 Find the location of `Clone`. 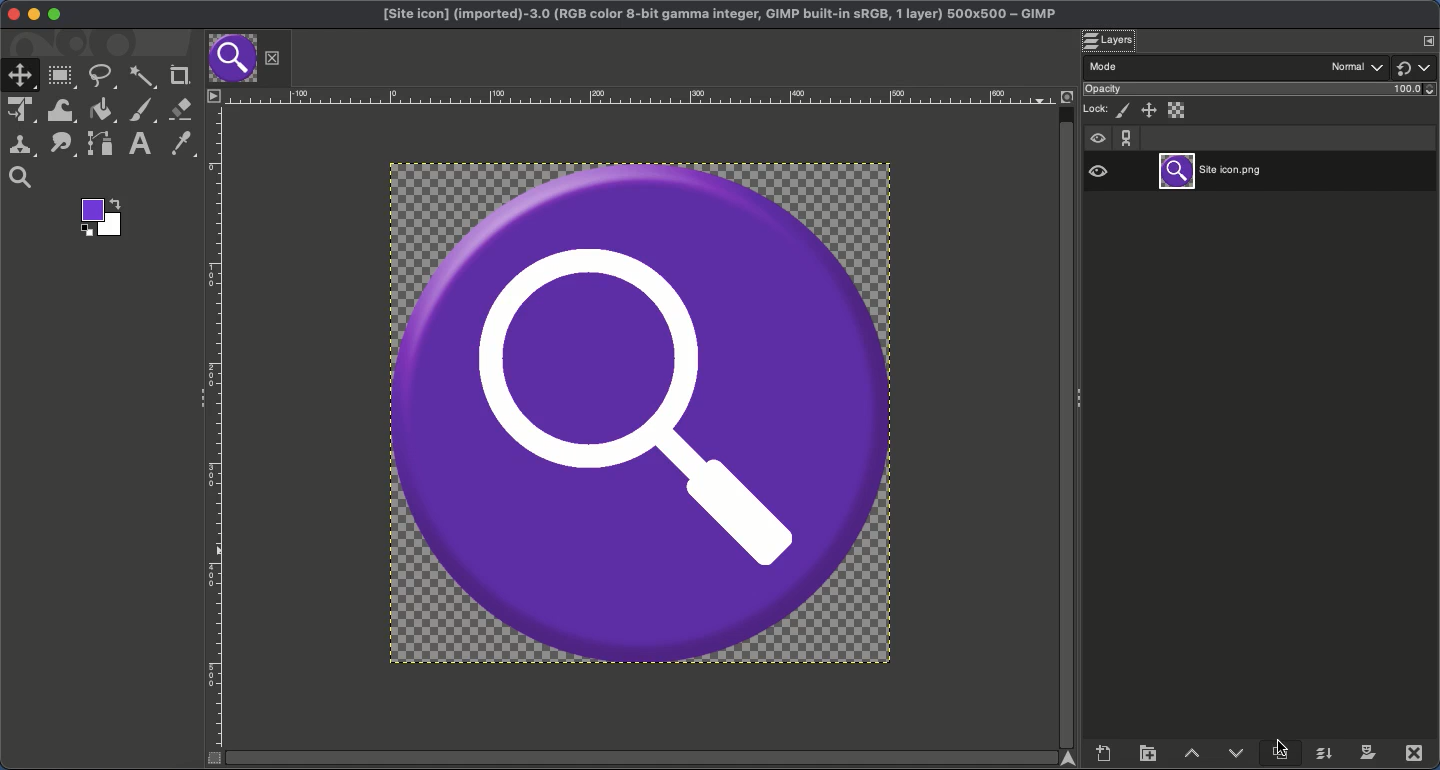

Clone is located at coordinates (19, 147).